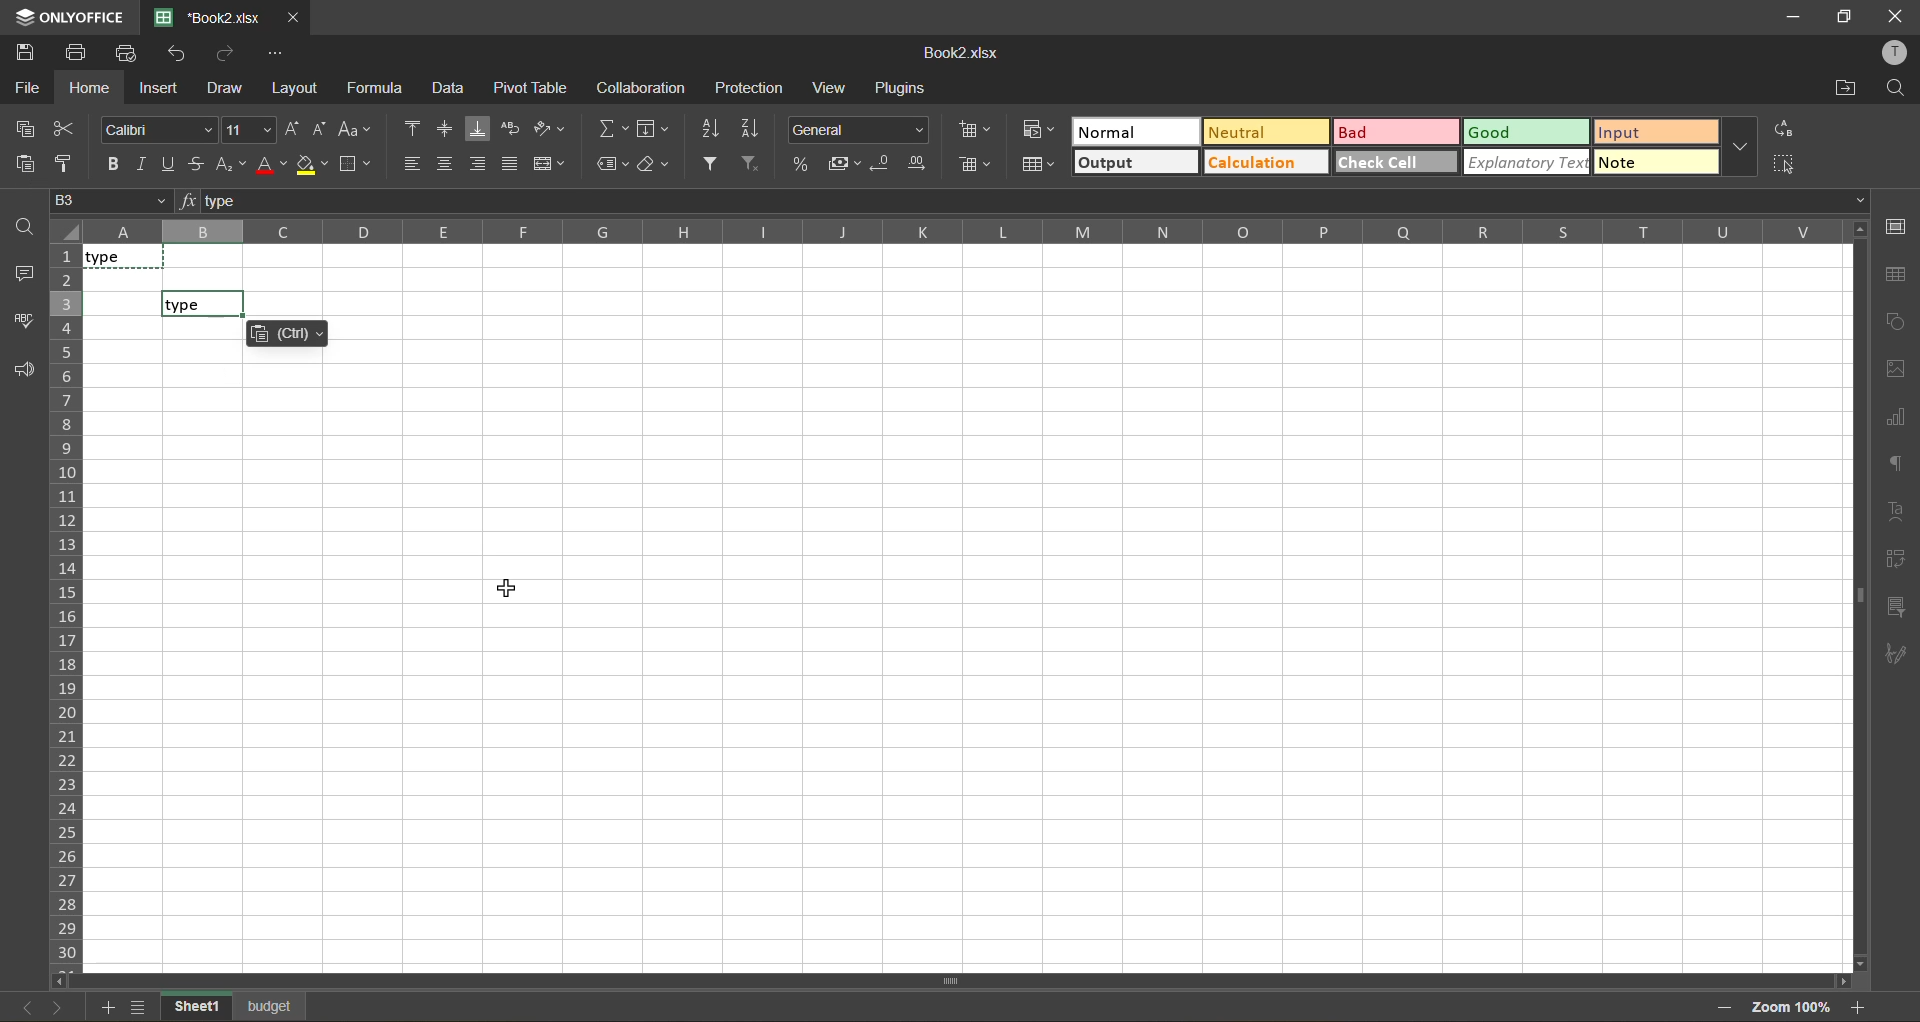 This screenshot has width=1920, height=1022. What do you see at coordinates (250, 129) in the screenshot?
I see `font size` at bounding box center [250, 129].